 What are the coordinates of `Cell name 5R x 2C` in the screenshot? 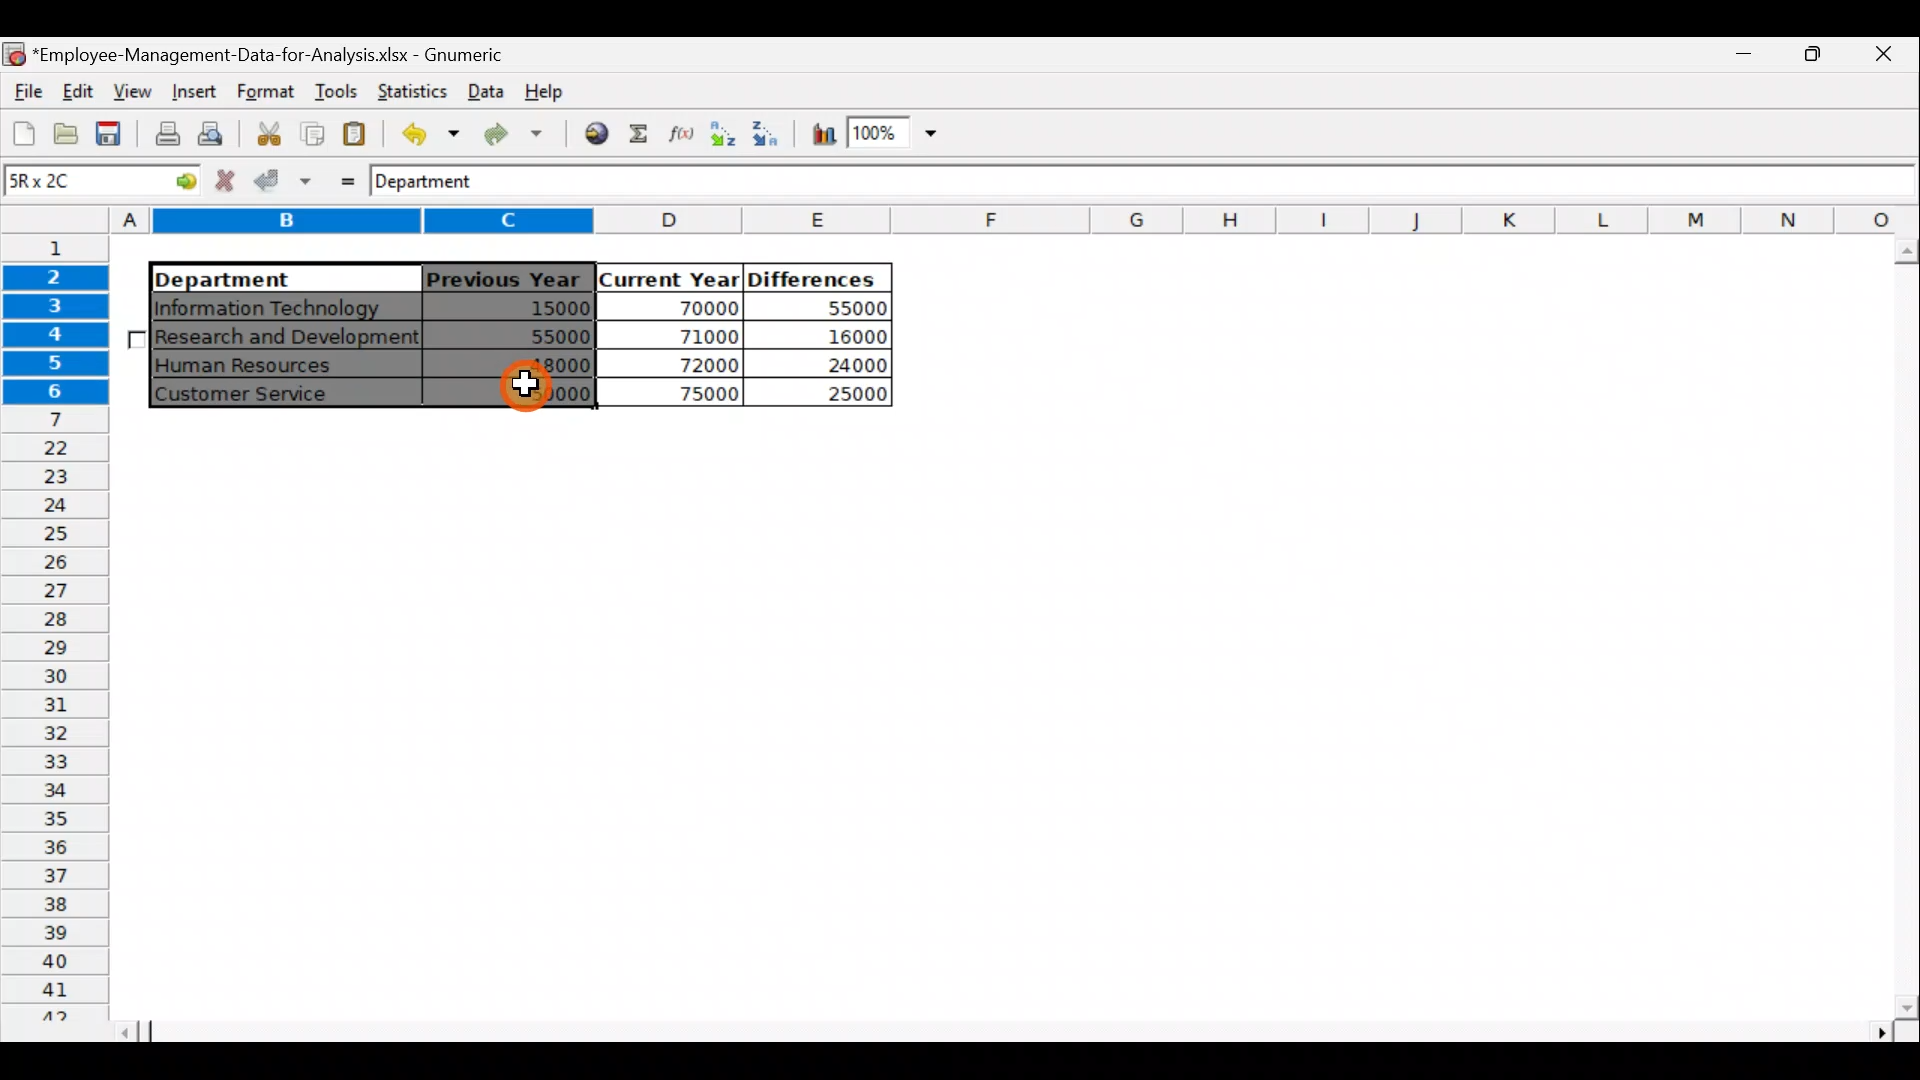 It's located at (67, 183).